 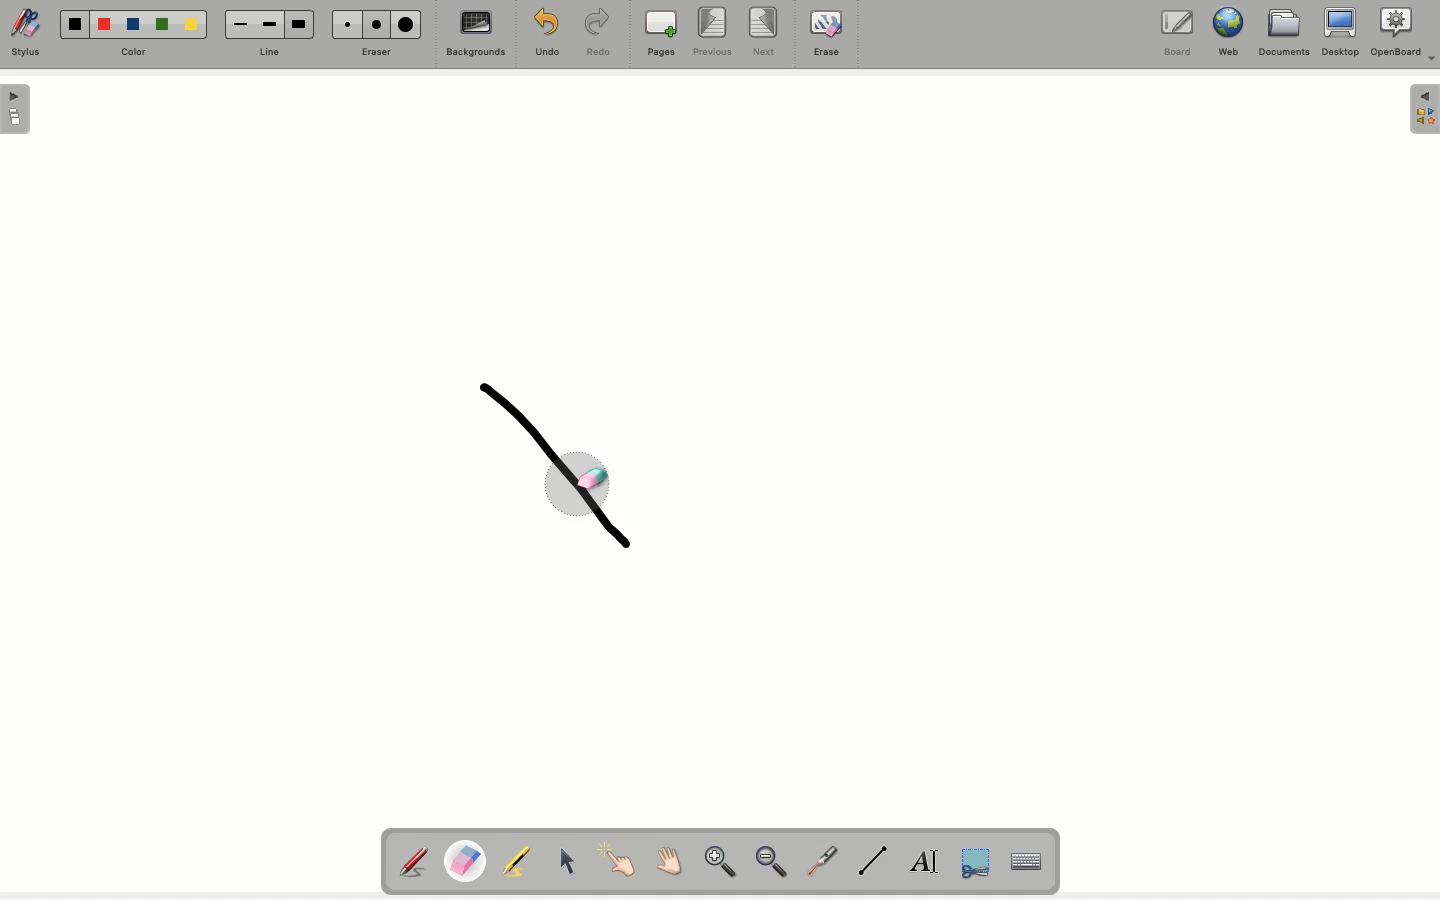 What do you see at coordinates (301, 22) in the screenshot?
I see `Large` at bounding box center [301, 22].